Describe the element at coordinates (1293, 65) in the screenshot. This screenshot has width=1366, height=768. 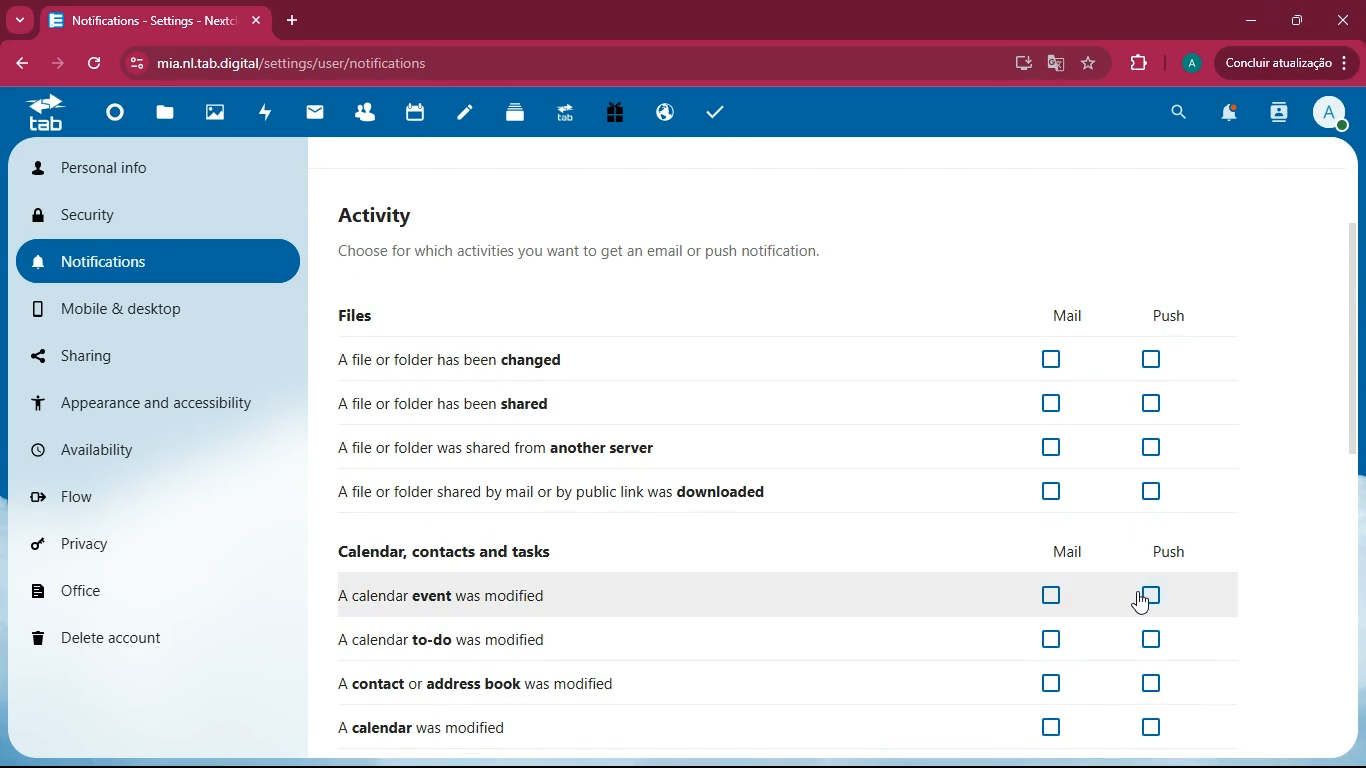
I see `Condluir atualizagio` at that location.